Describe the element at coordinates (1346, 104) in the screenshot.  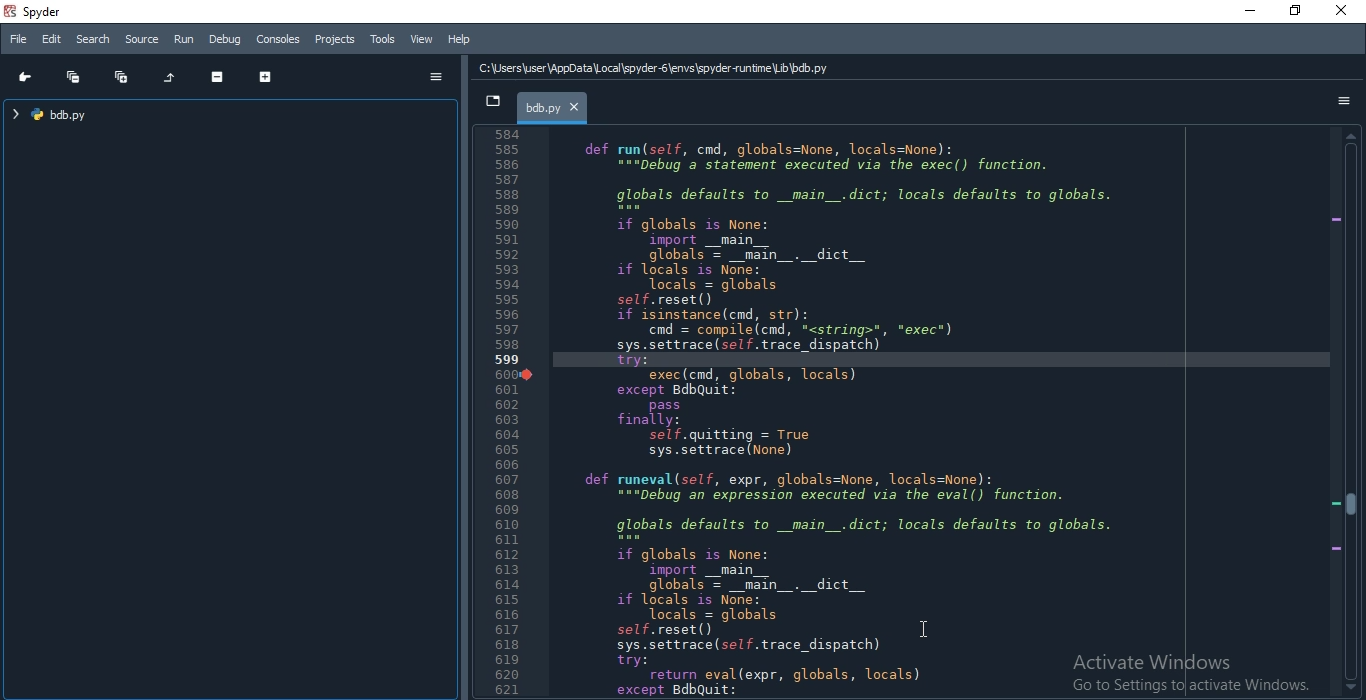
I see `options` at that location.